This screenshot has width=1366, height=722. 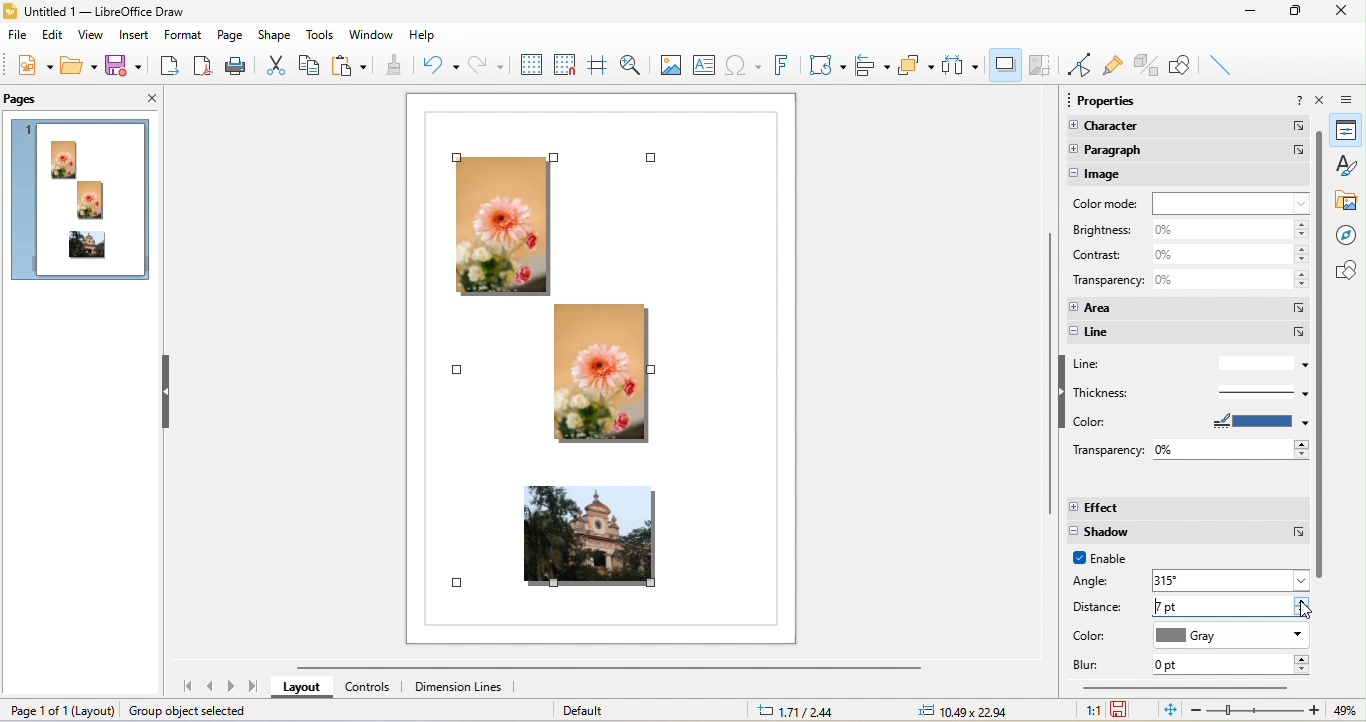 I want to click on next page, so click(x=233, y=687).